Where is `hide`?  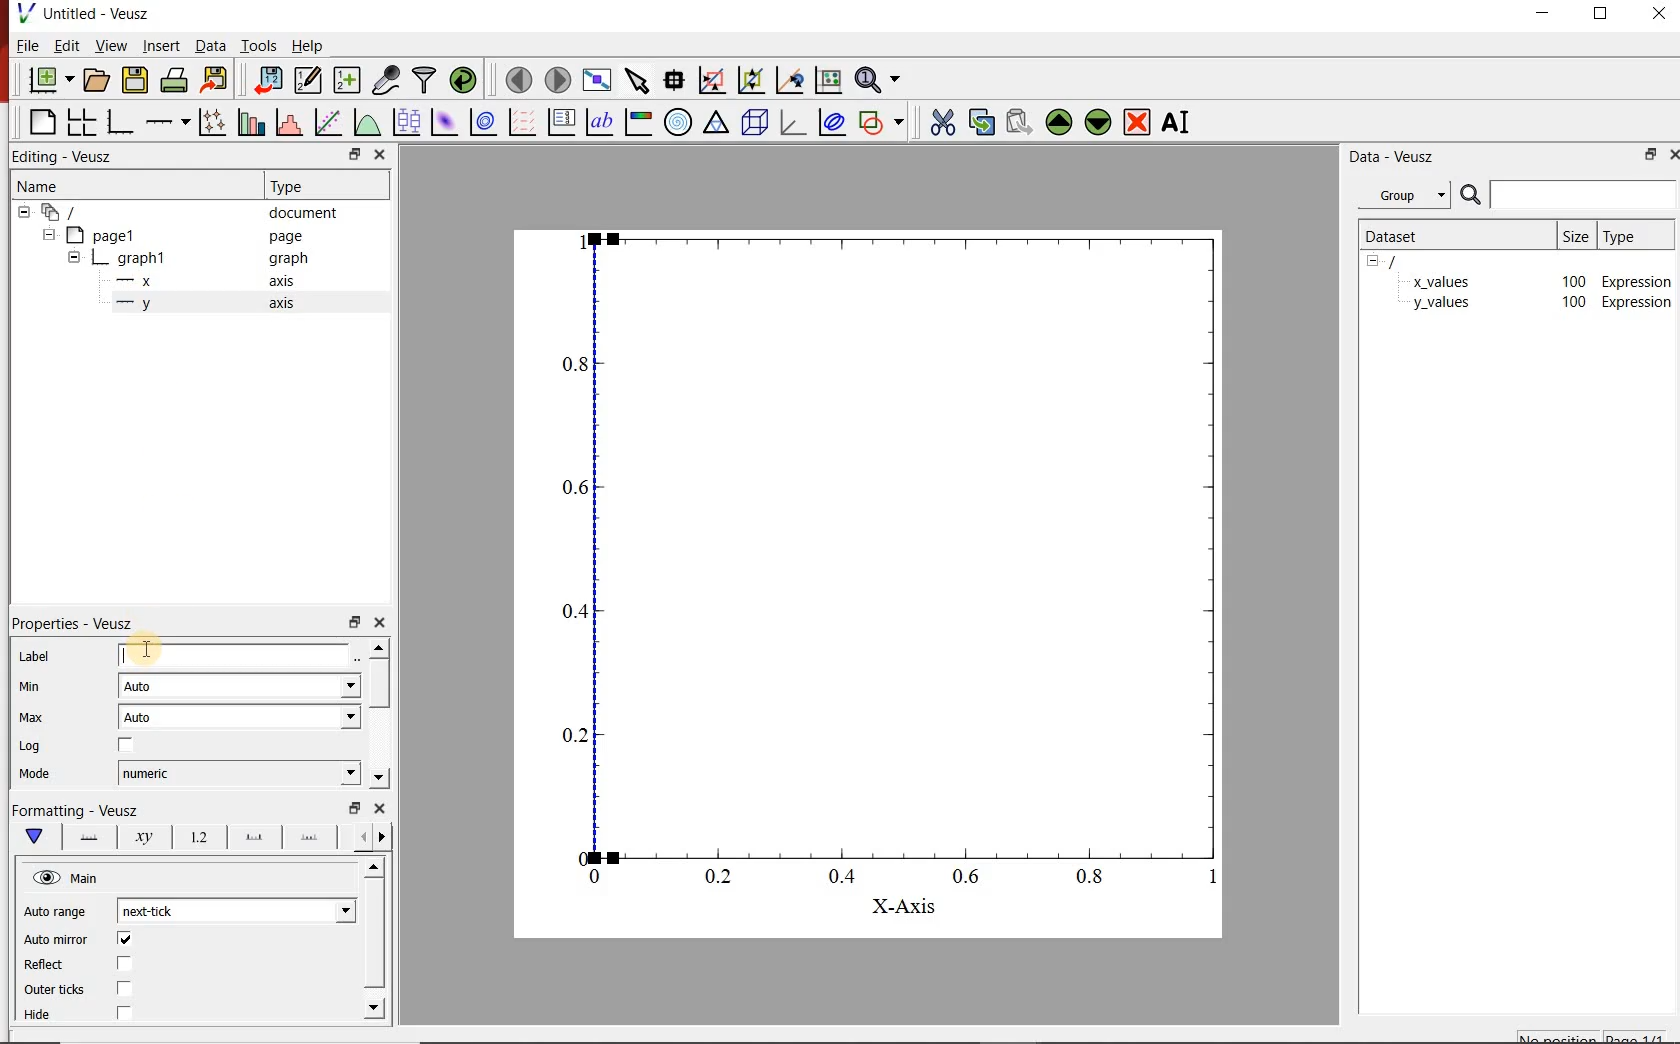 hide is located at coordinates (24, 212).